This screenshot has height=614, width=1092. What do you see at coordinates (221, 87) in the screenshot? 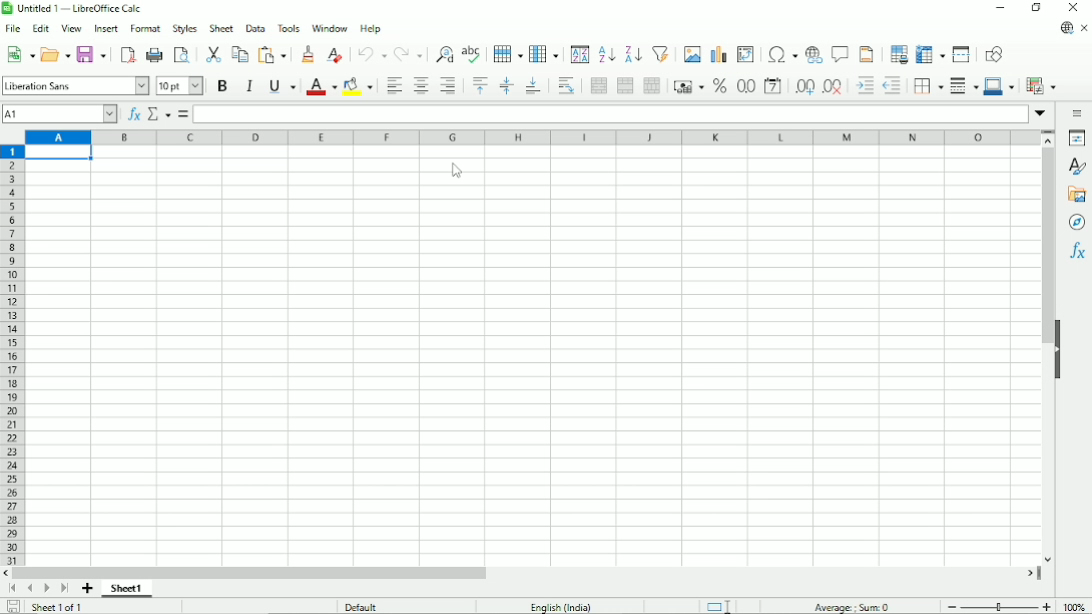
I see `Bold` at bounding box center [221, 87].